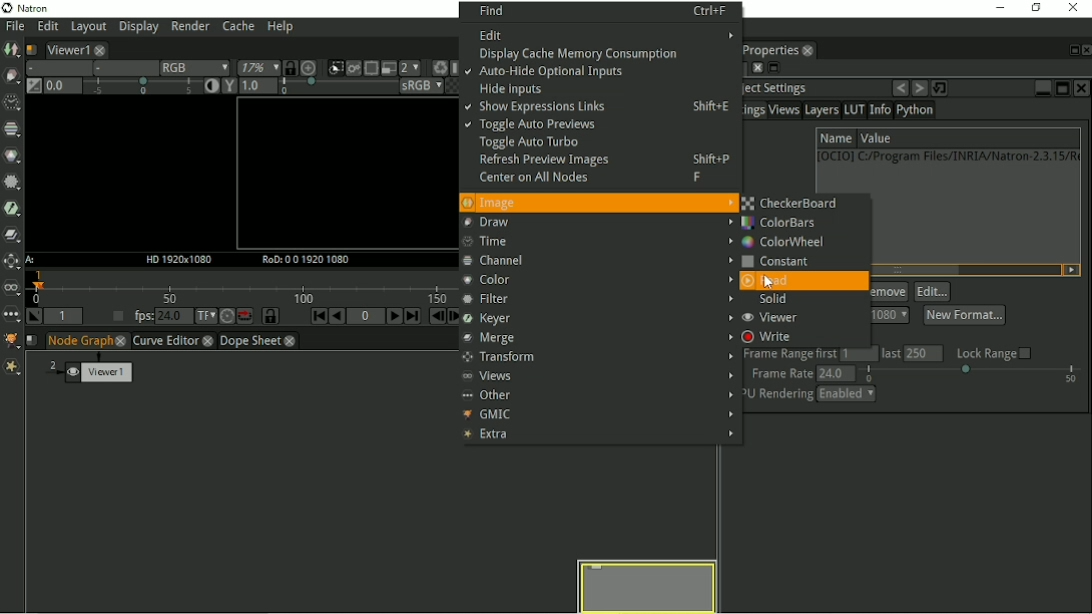  I want to click on Alpha channel, so click(121, 69).